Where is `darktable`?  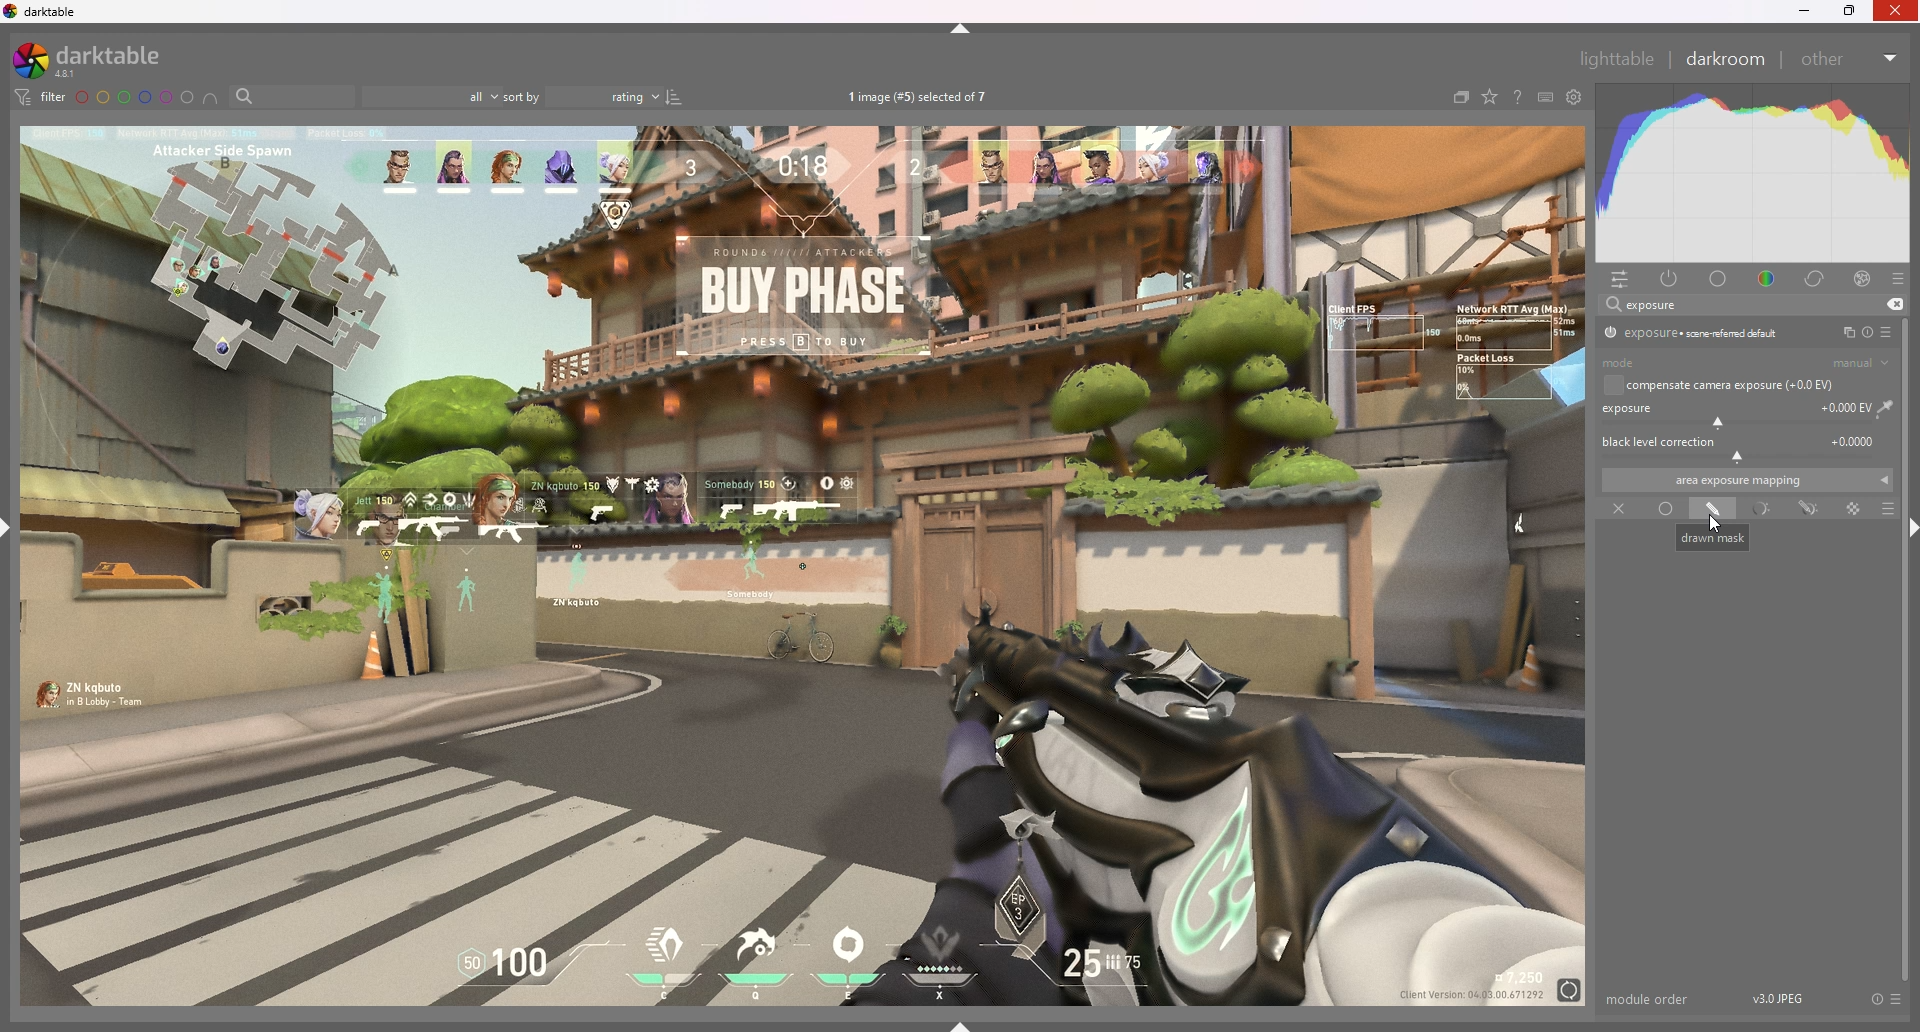
darktable is located at coordinates (101, 60).